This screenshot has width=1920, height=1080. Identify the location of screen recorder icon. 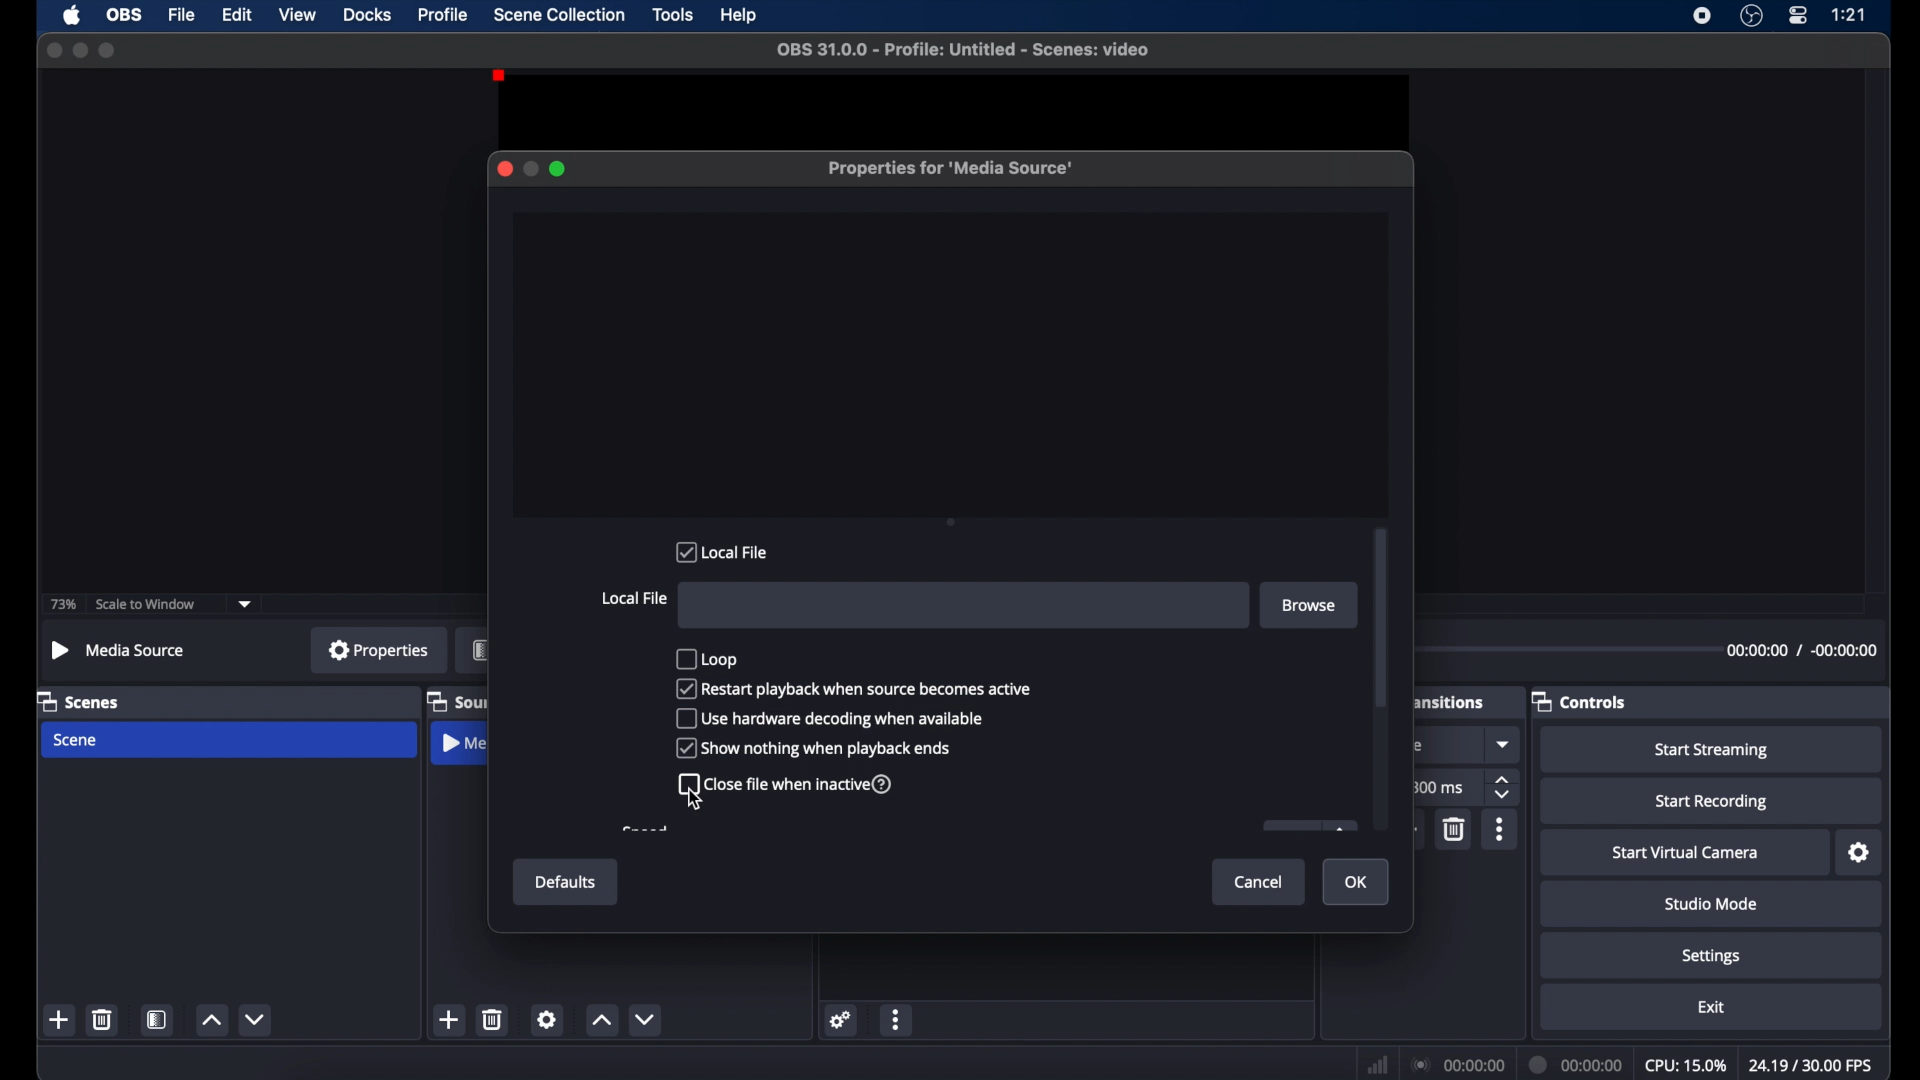
(1703, 16).